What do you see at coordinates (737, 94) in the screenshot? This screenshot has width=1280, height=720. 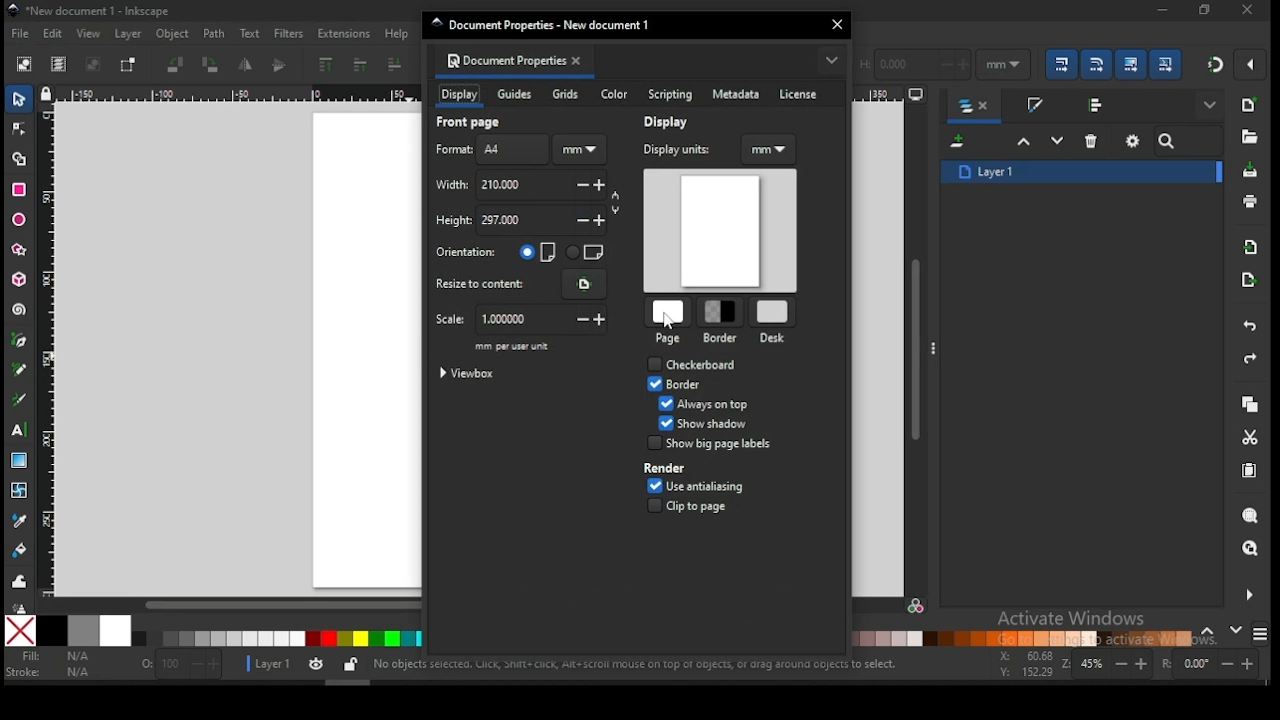 I see `metadata` at bounding box center [737, 94].